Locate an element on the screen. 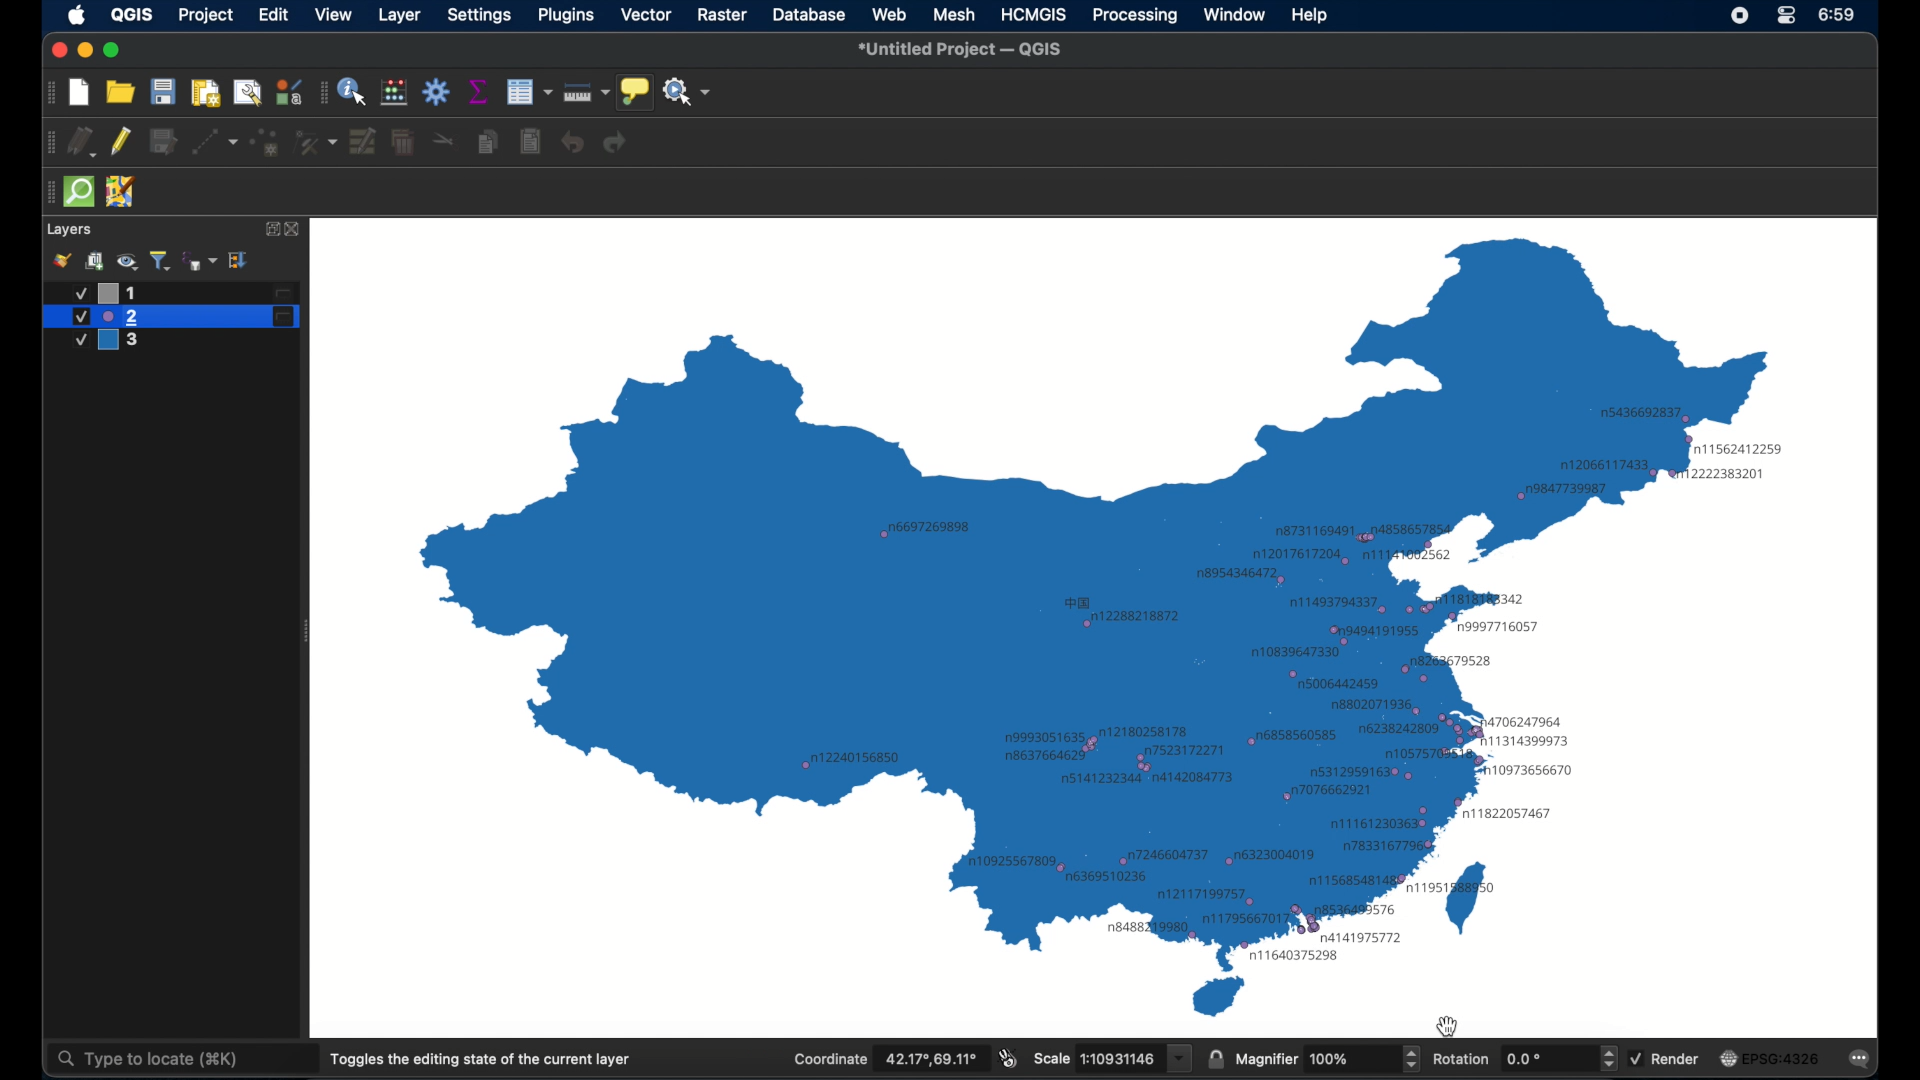 This screenshot has height=1080, width=1920. cursor is located at coordinates (1447, 1026).